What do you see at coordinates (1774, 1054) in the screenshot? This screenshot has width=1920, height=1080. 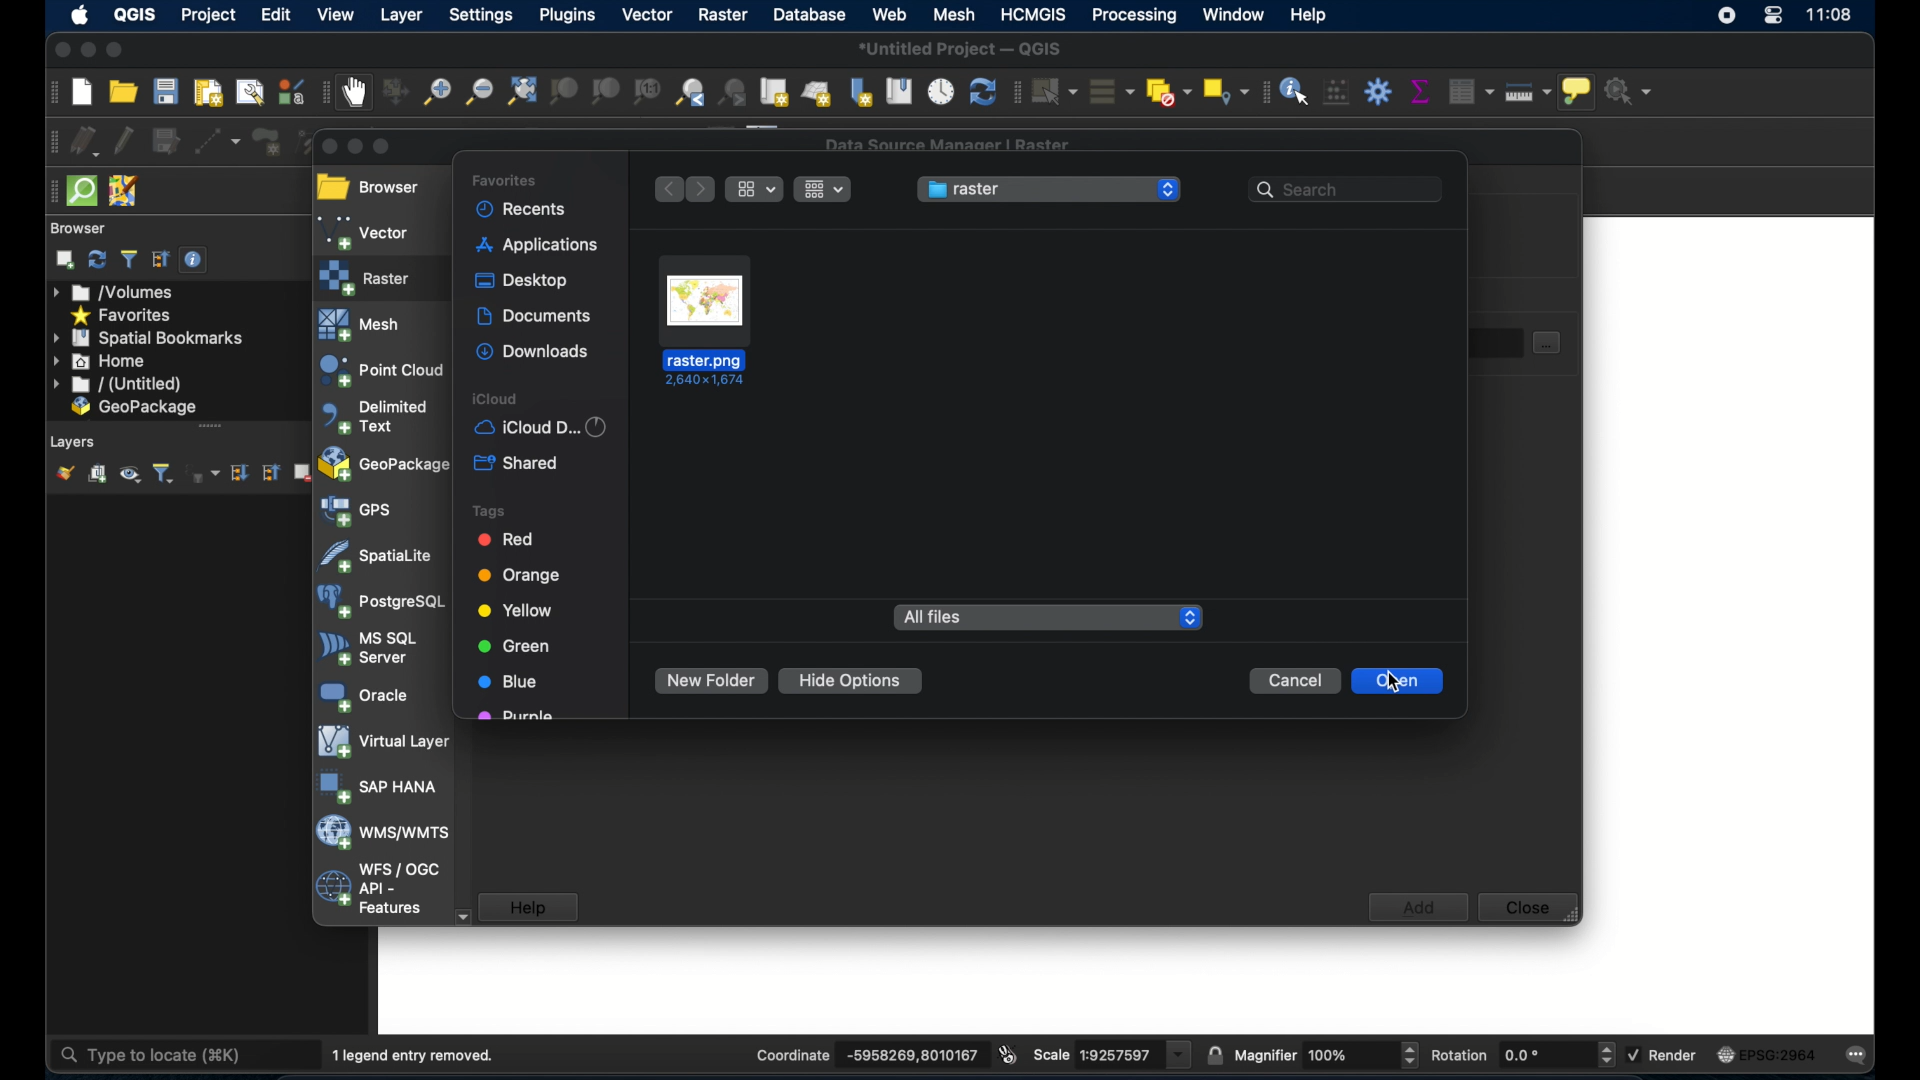 I see `current csr` at bounding box center [1774, 1054].